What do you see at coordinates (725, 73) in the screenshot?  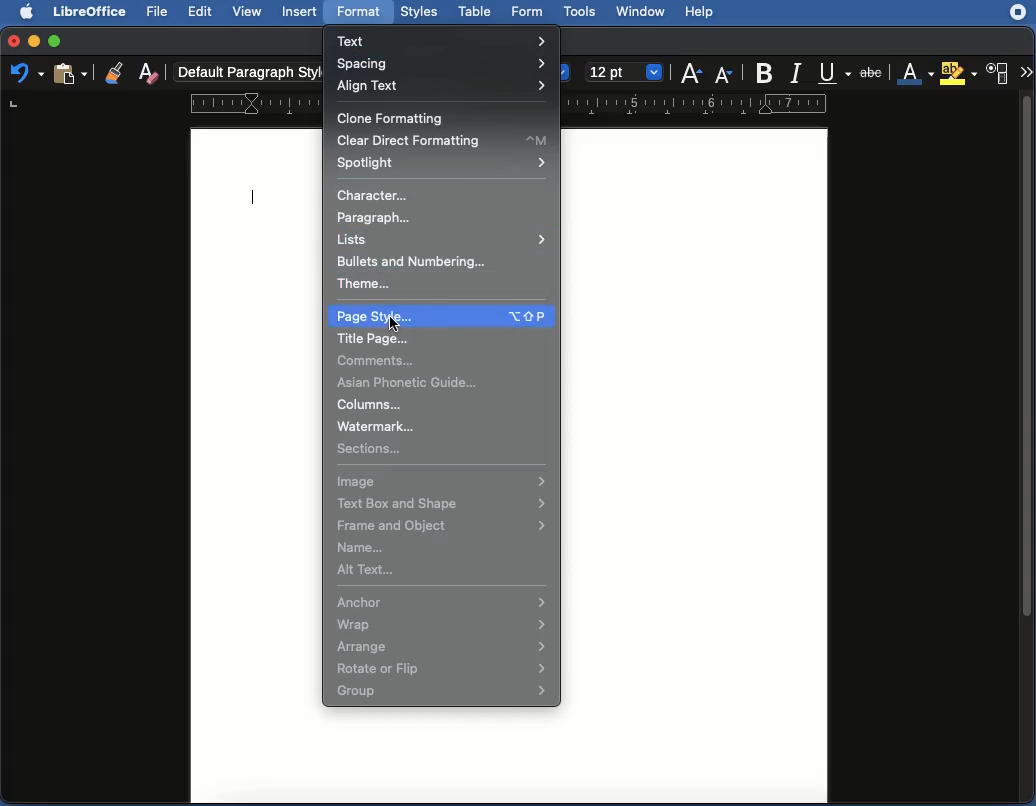 I see `Size down` at bounding box center [725, 73].